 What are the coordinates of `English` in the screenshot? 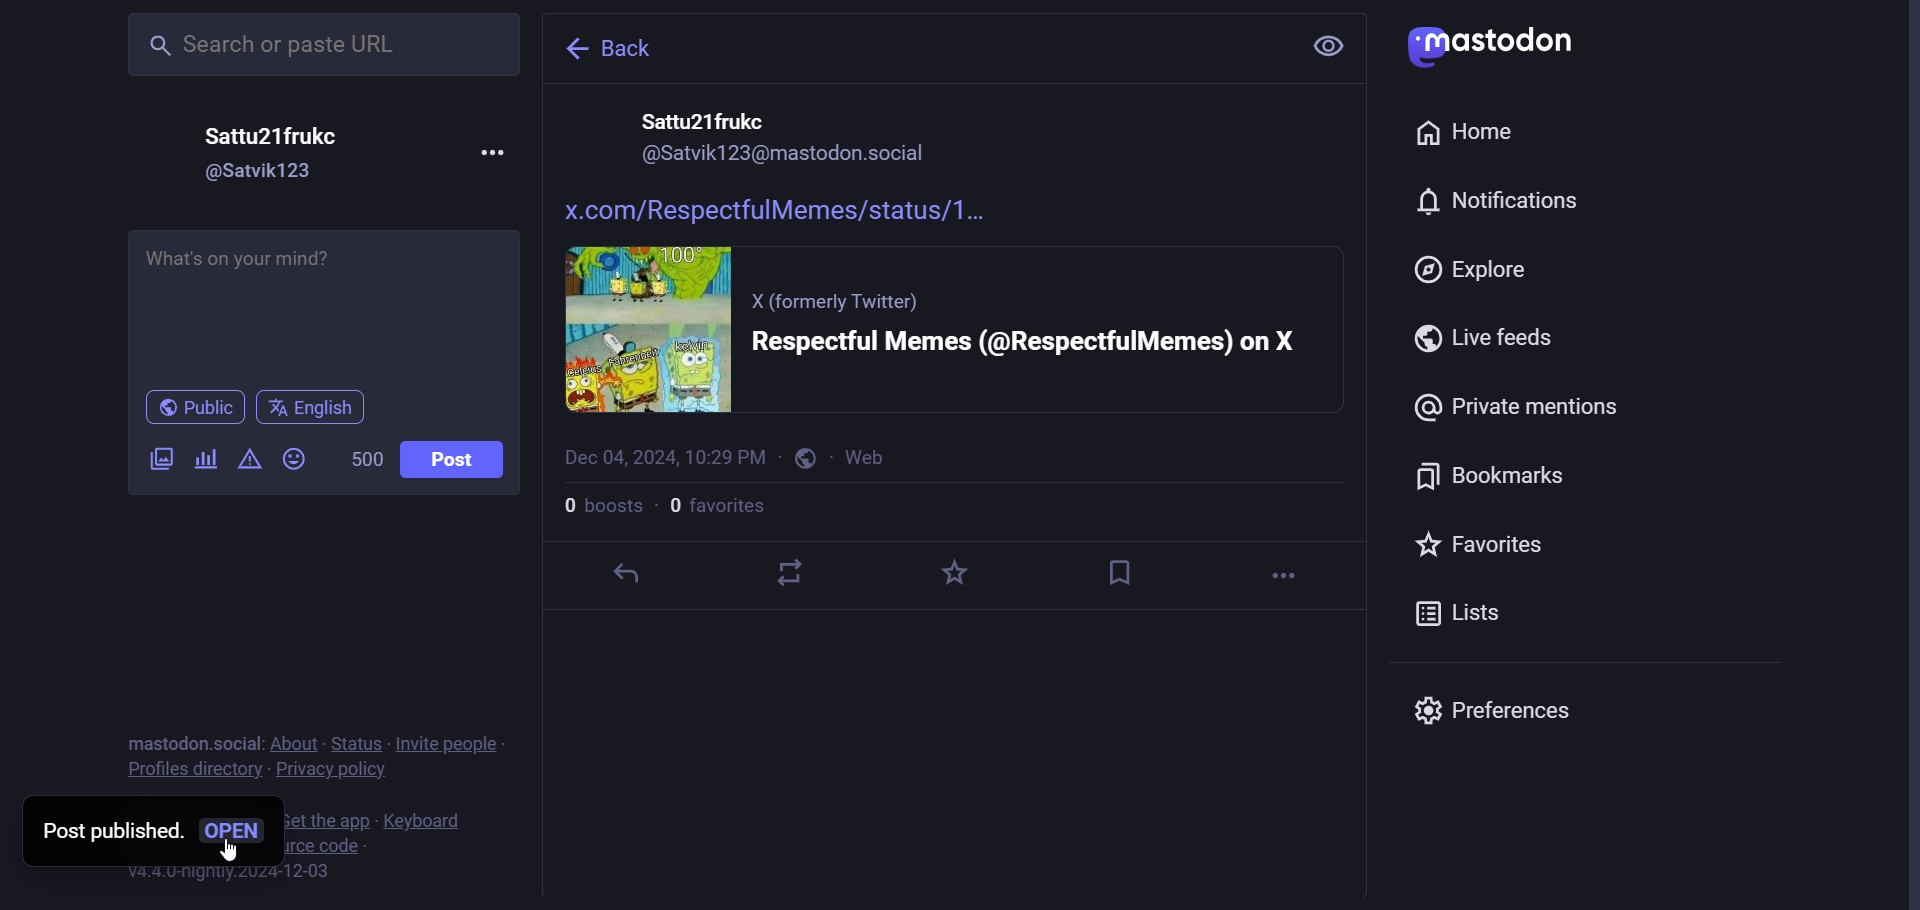 It's located at (313, 409).